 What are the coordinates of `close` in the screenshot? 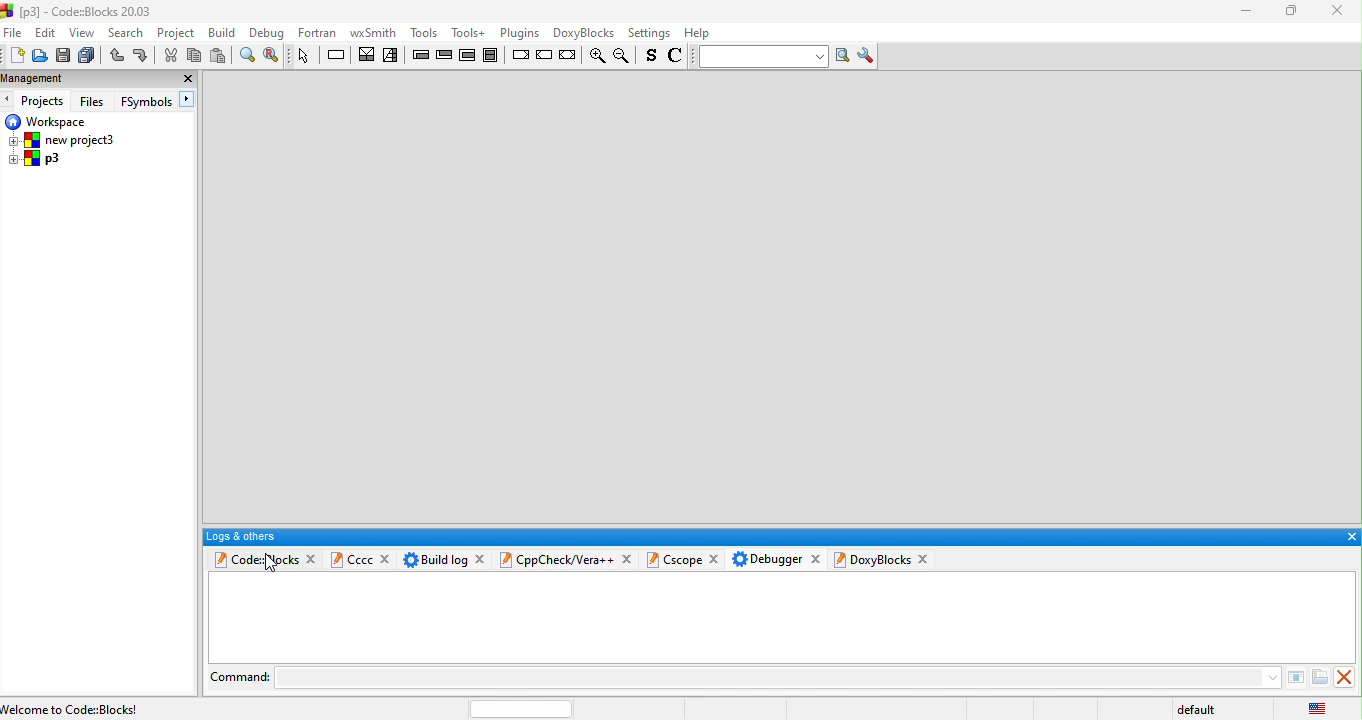 It's located at (717, 560).